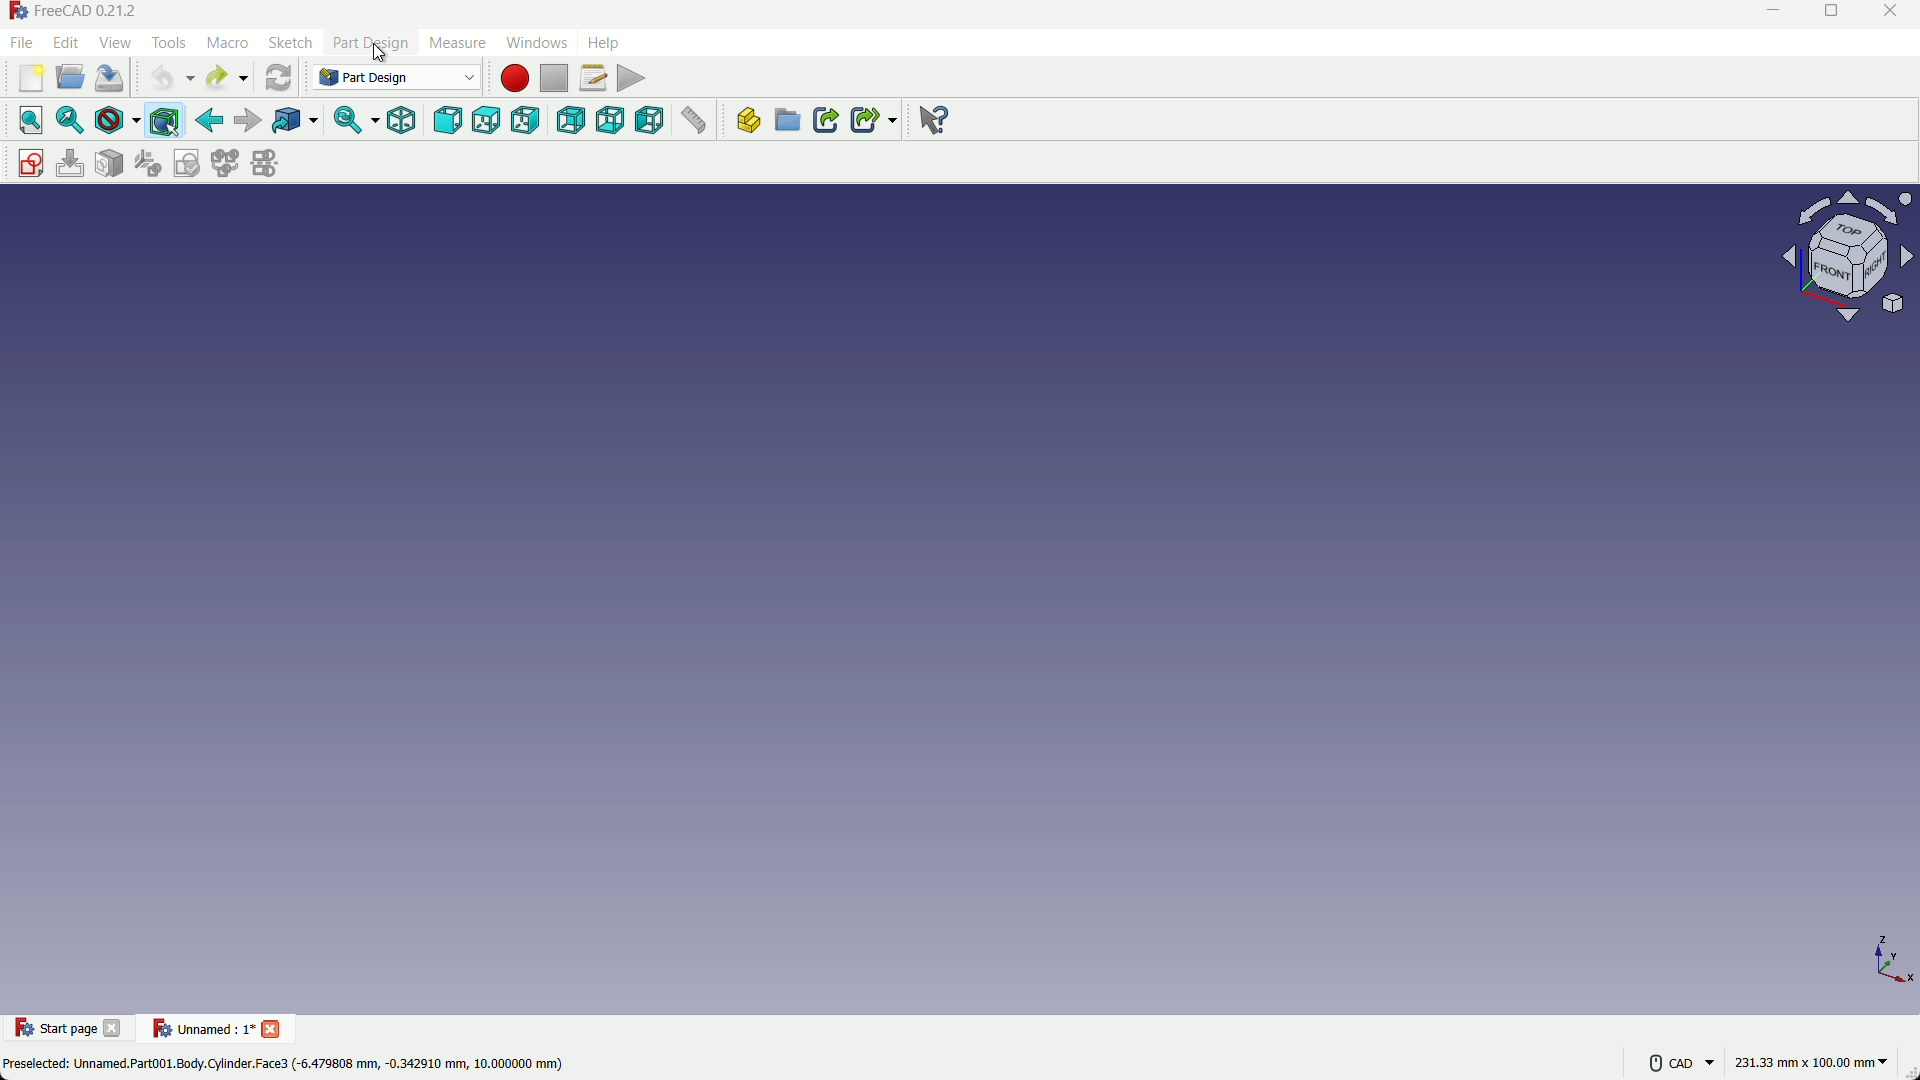  I want to click on tools, so click(169, 43).